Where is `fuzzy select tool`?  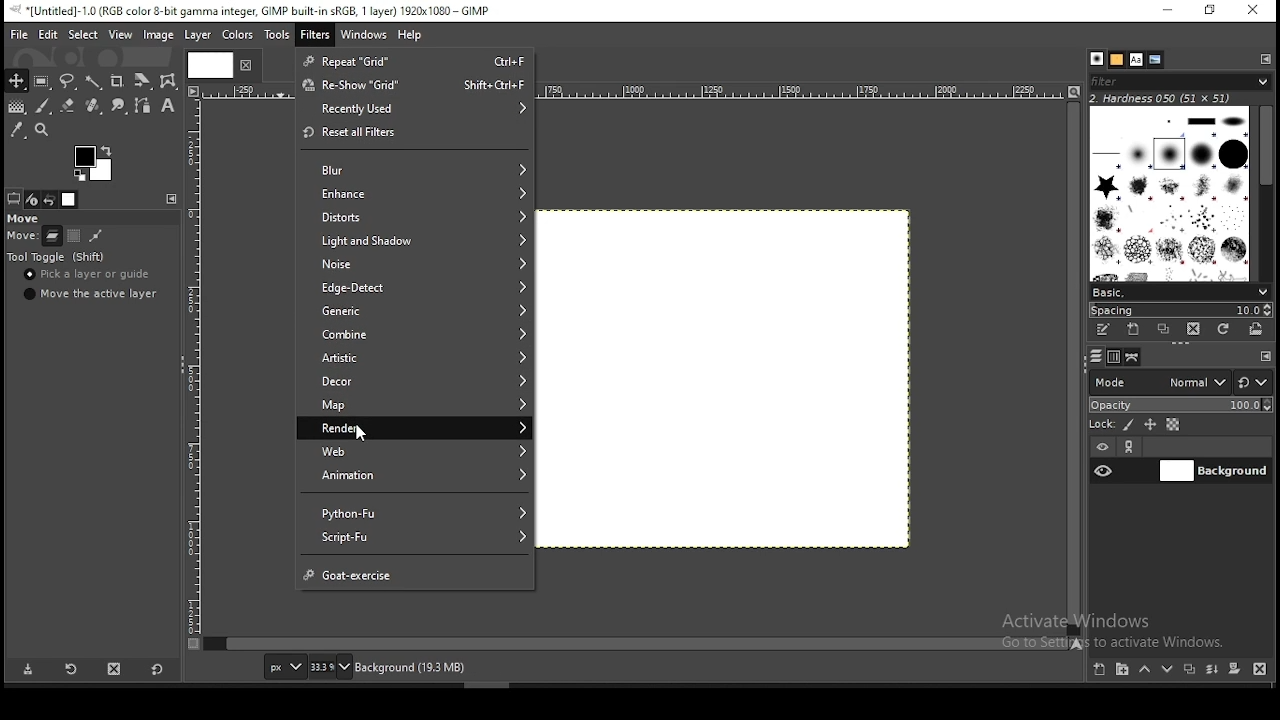
fuzzy select tool is located at coordinates (94, 83).